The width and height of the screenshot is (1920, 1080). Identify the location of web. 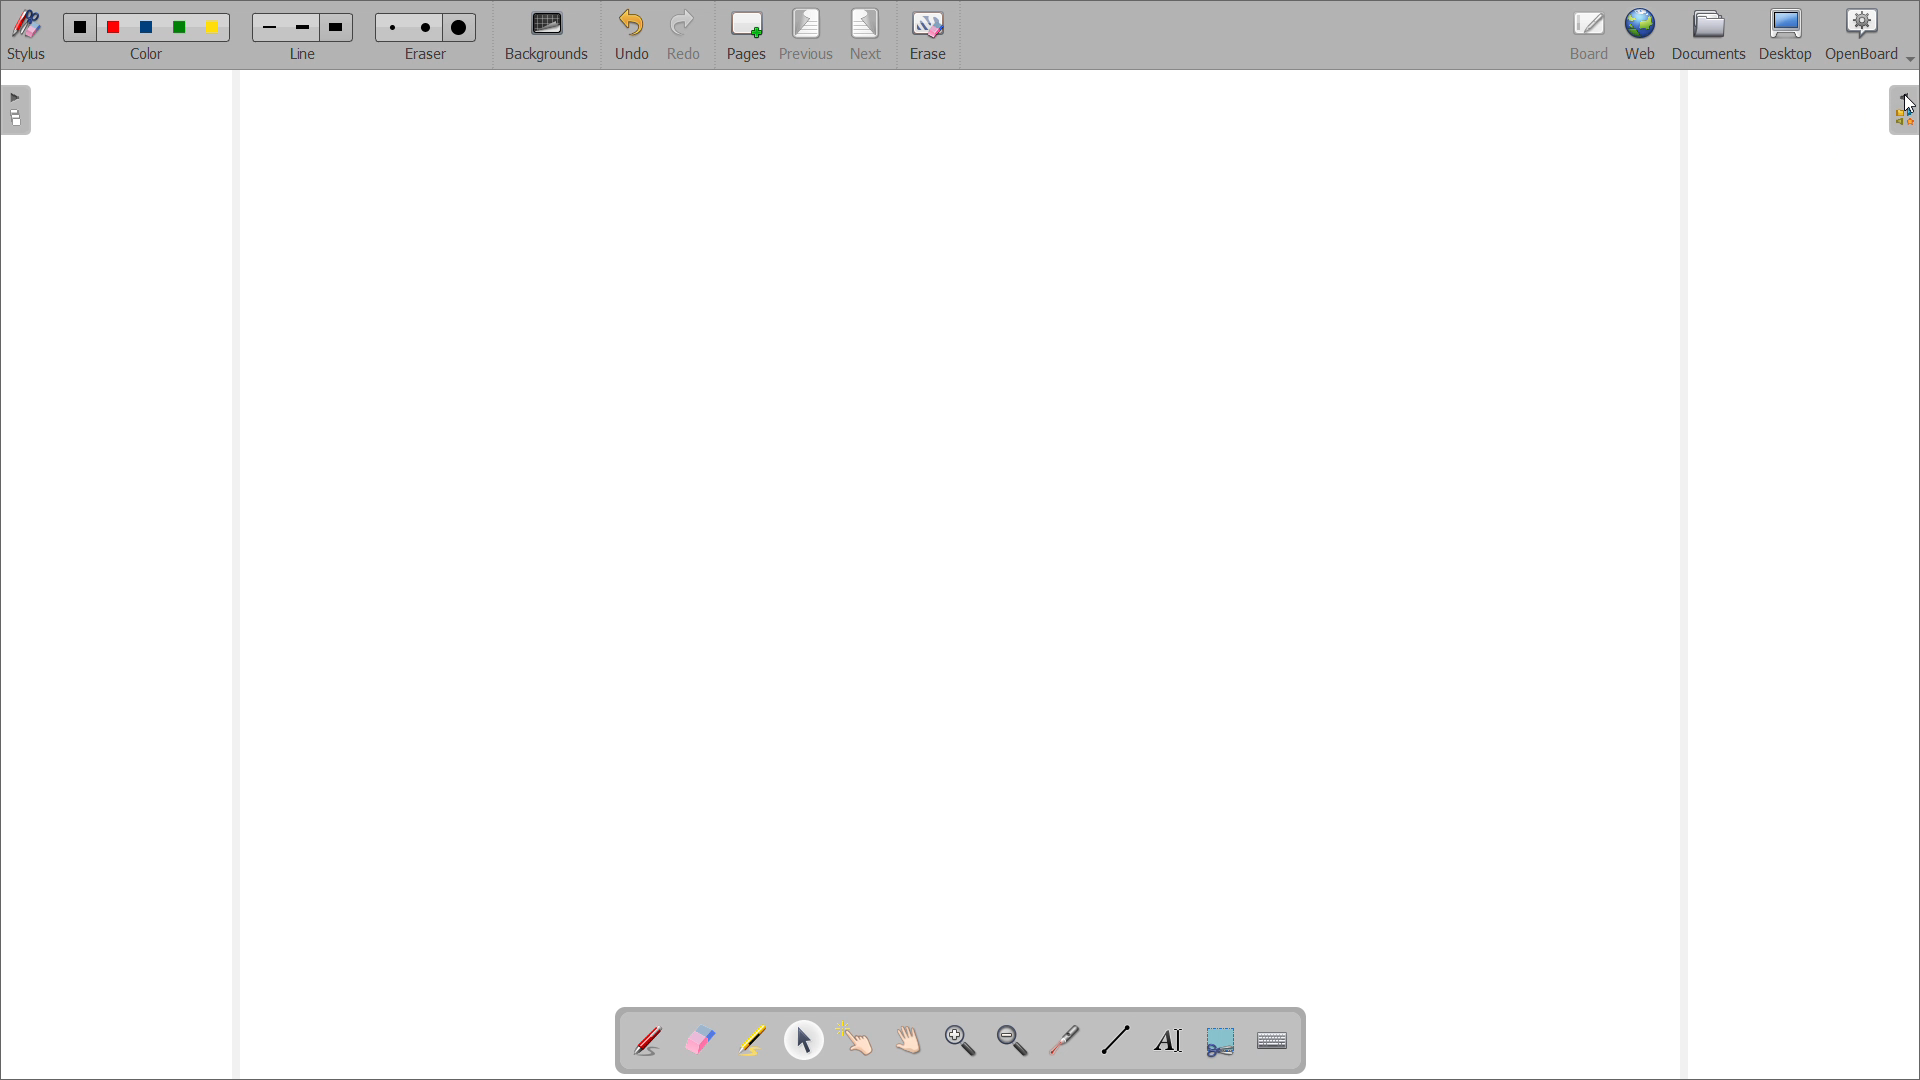
(1641, 35).